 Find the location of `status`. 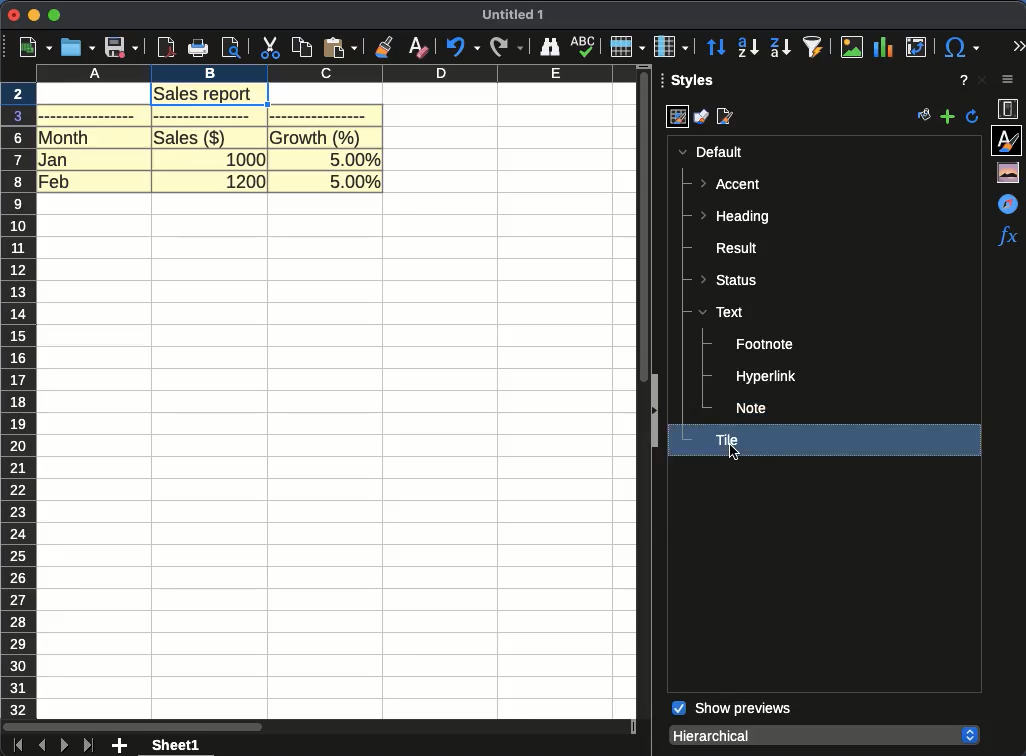

status is located at coordinates (732, 278).